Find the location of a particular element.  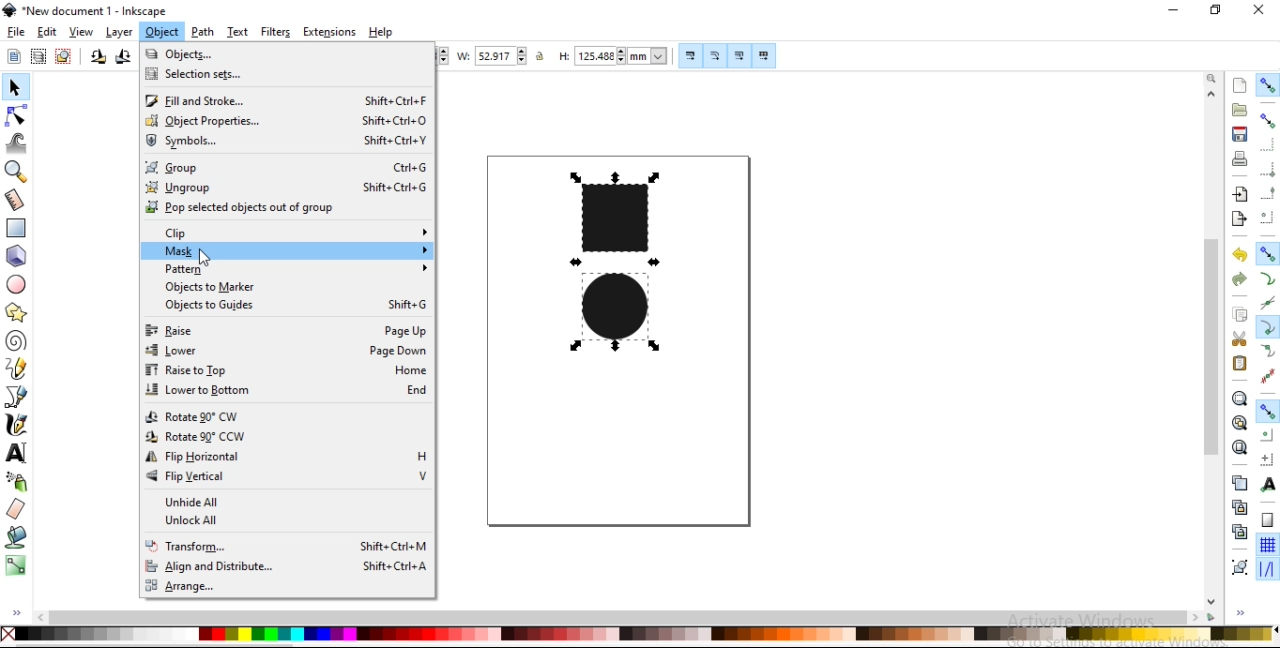

cut is located at coordinates (1239, 339).